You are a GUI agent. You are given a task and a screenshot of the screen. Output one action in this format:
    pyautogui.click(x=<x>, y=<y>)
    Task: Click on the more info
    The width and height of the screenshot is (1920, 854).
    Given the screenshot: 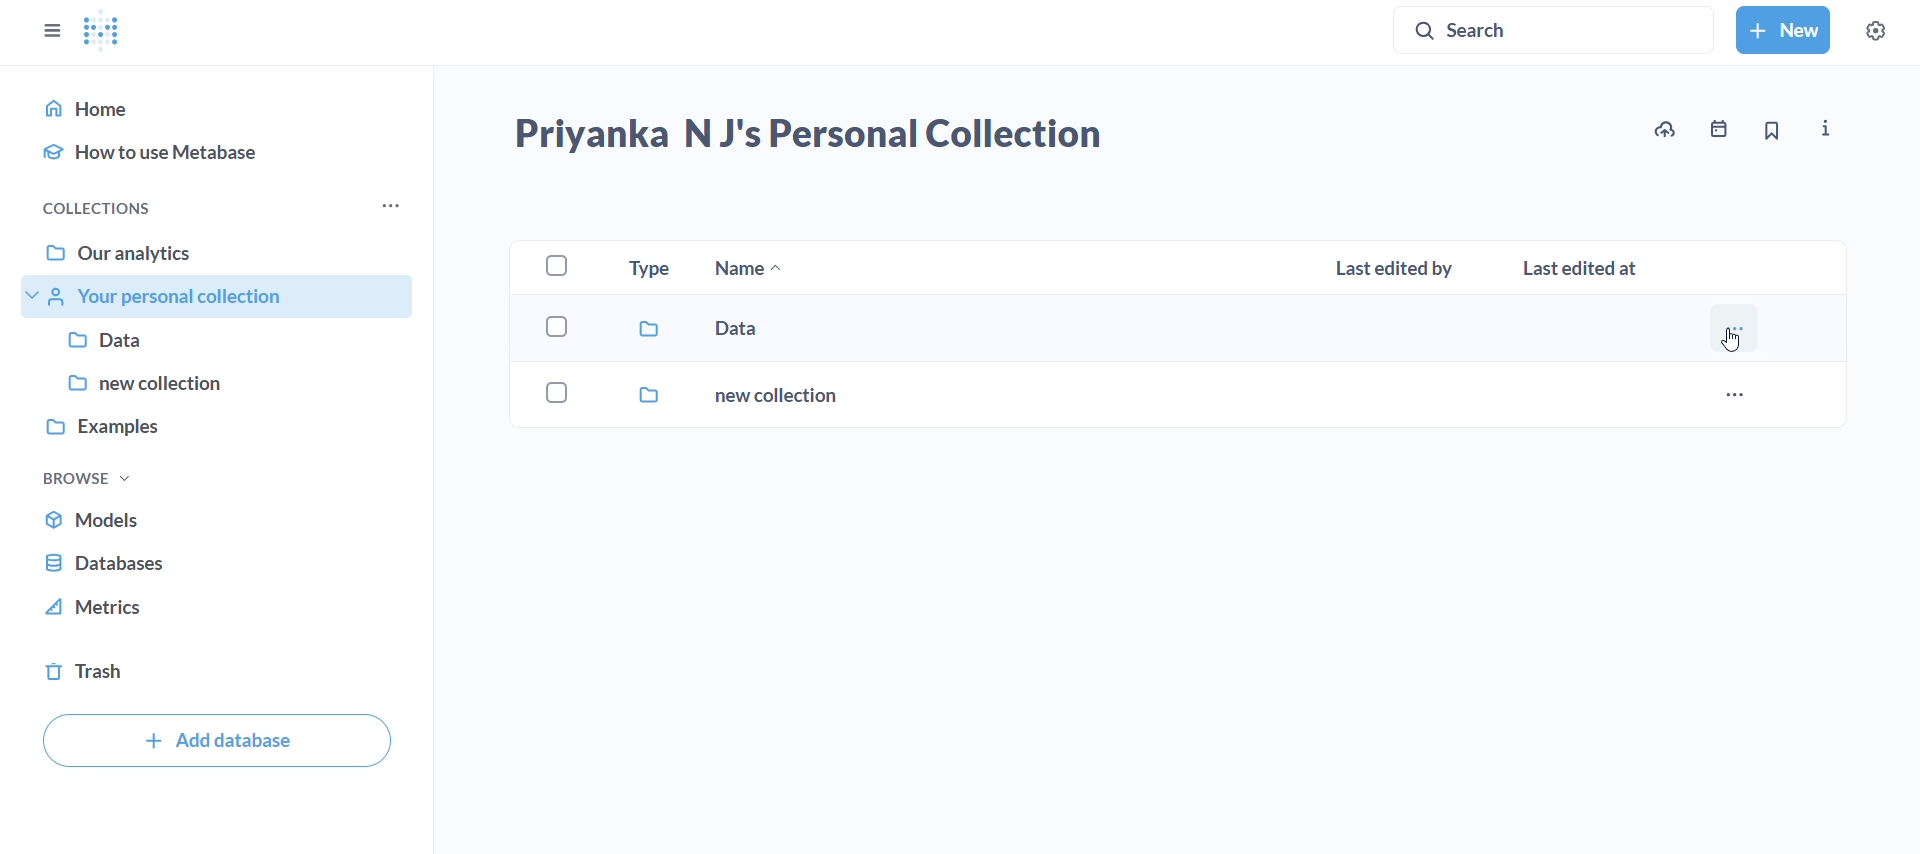 What is the action you would take?
    pyautogui.click(x=1827, y=128)
    